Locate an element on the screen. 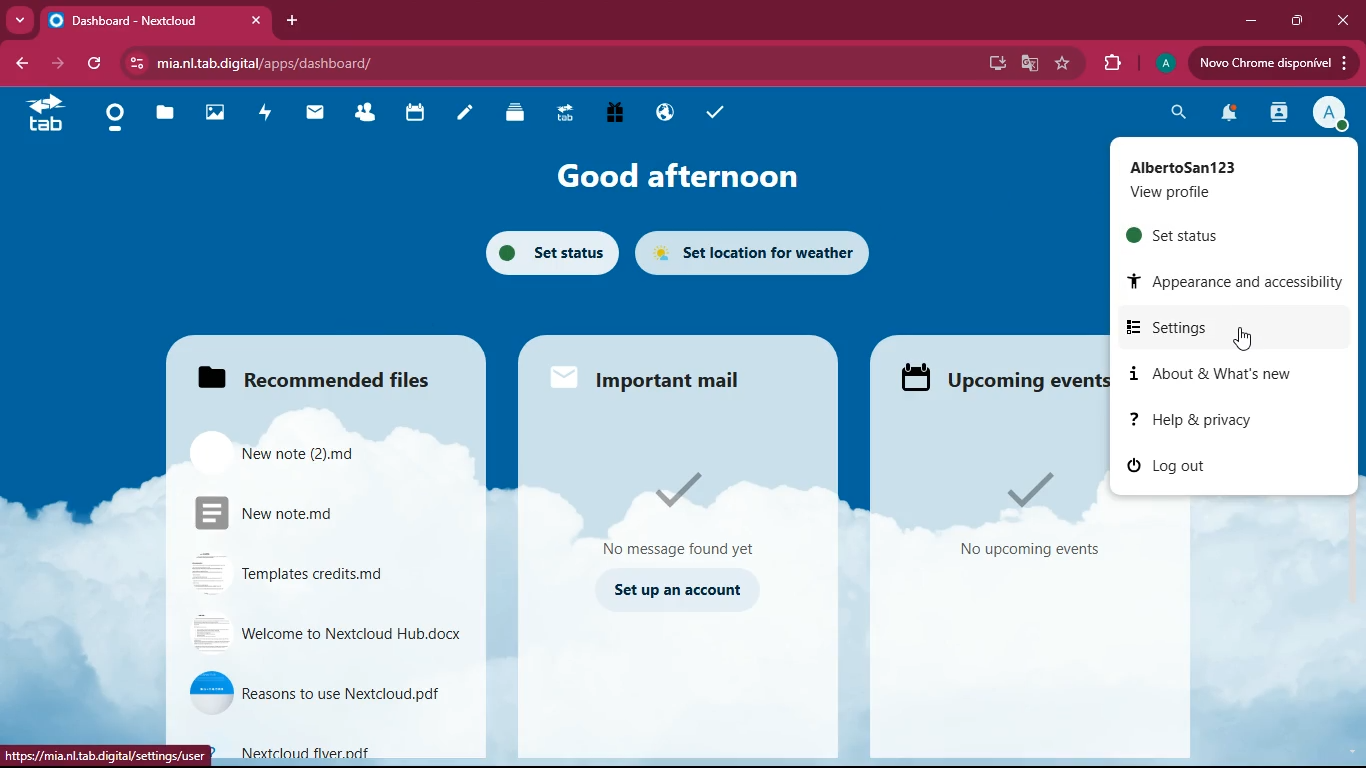 The image size is (1366, 768). update is located at coordinates (1274, 64).